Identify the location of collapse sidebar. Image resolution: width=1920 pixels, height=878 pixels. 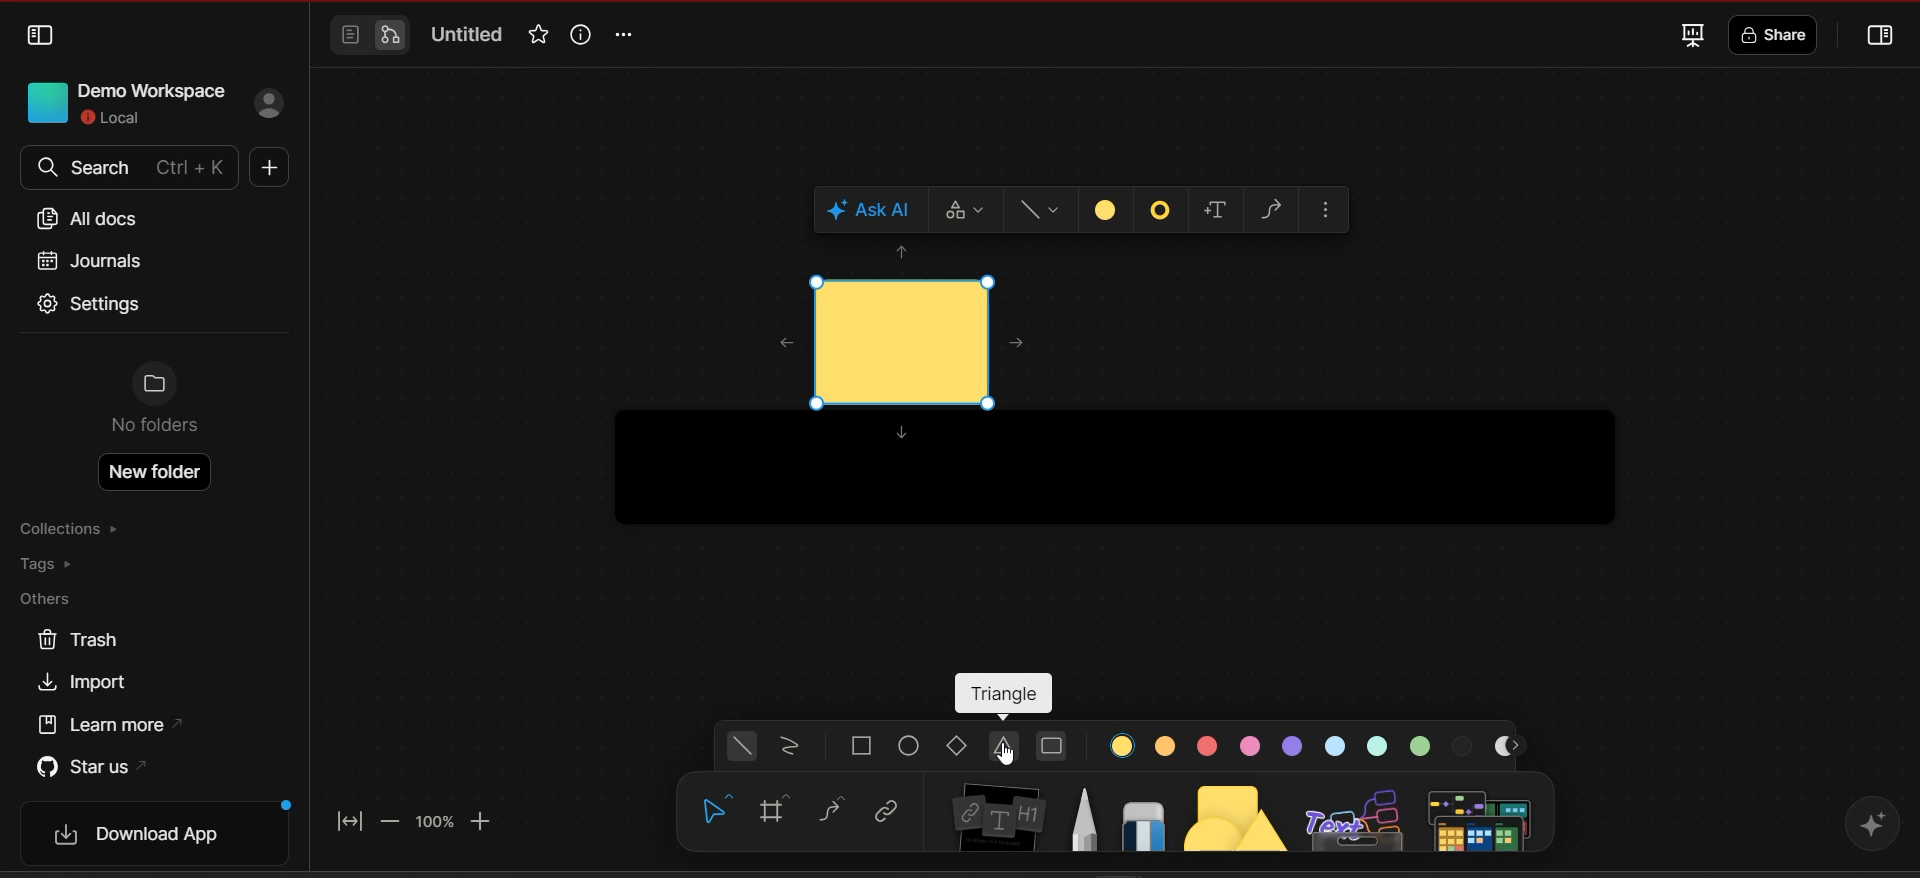
(41, 36).